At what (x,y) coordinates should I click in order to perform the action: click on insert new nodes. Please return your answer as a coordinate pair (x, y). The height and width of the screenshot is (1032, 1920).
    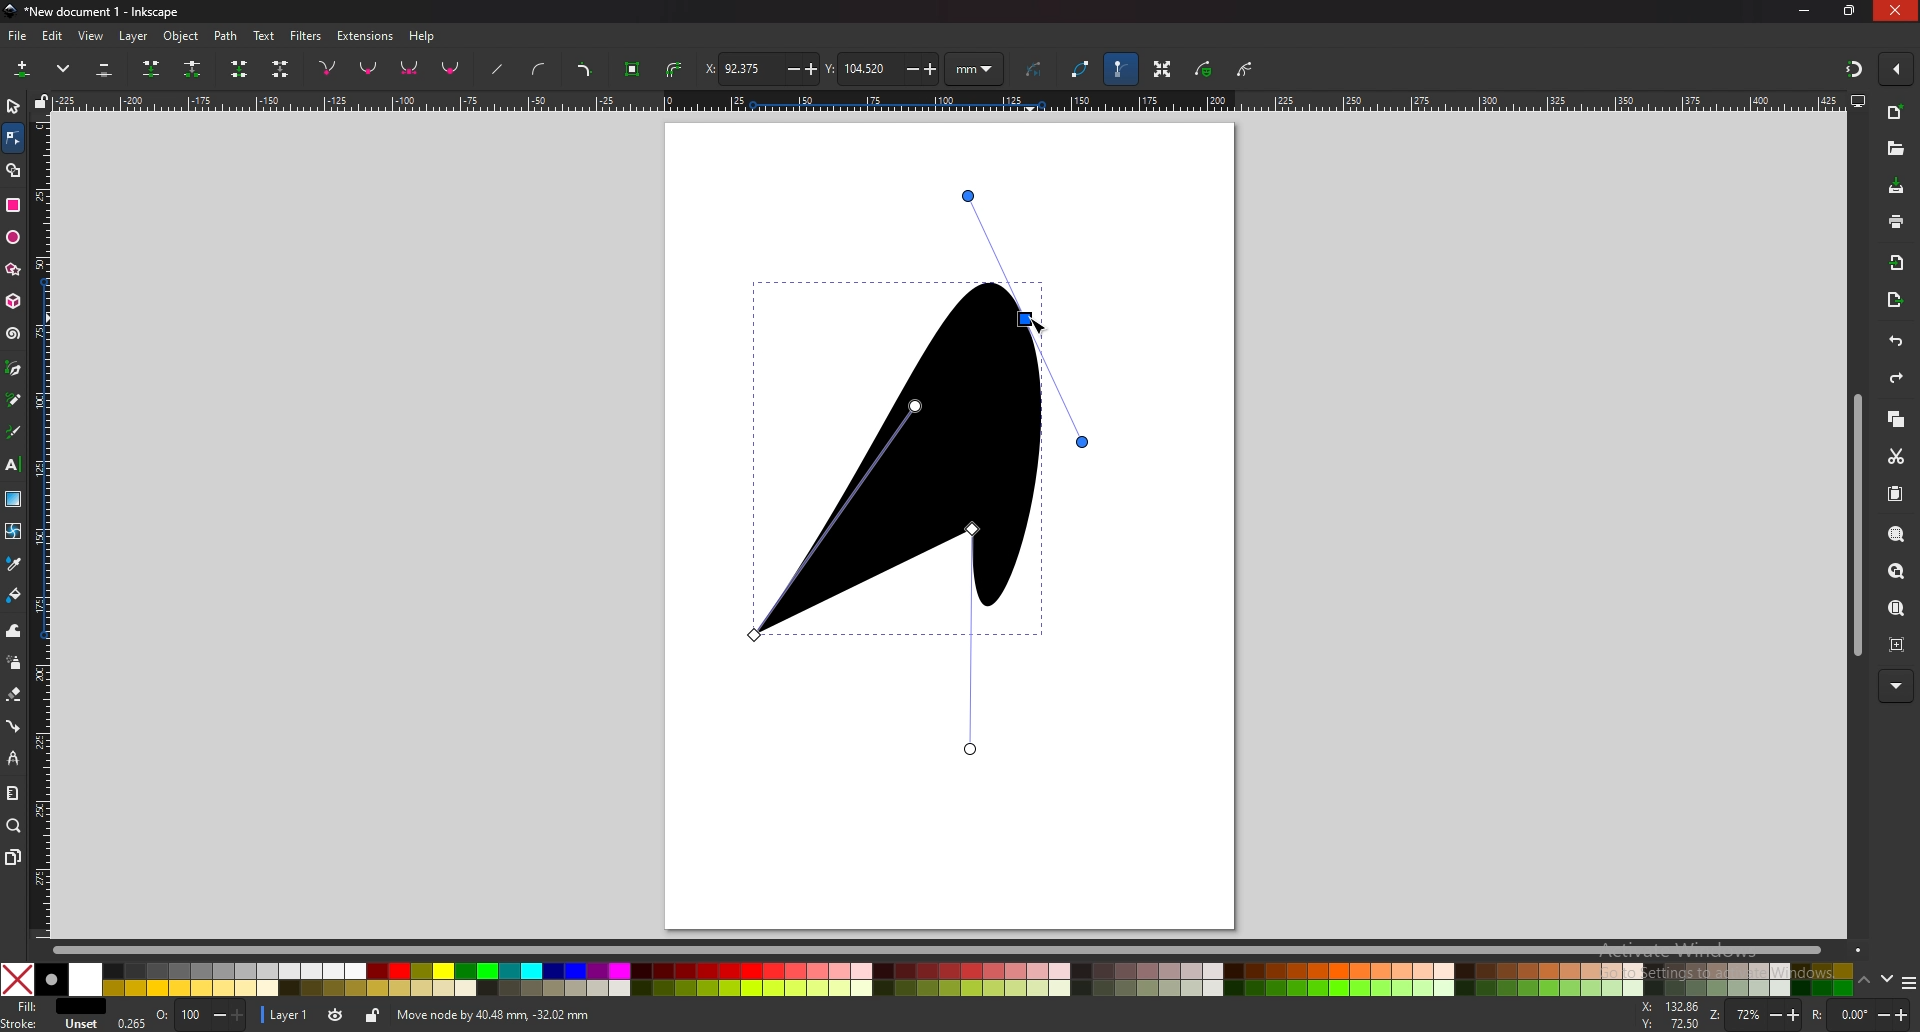
    Looking at the image, I should click on (23, 69).